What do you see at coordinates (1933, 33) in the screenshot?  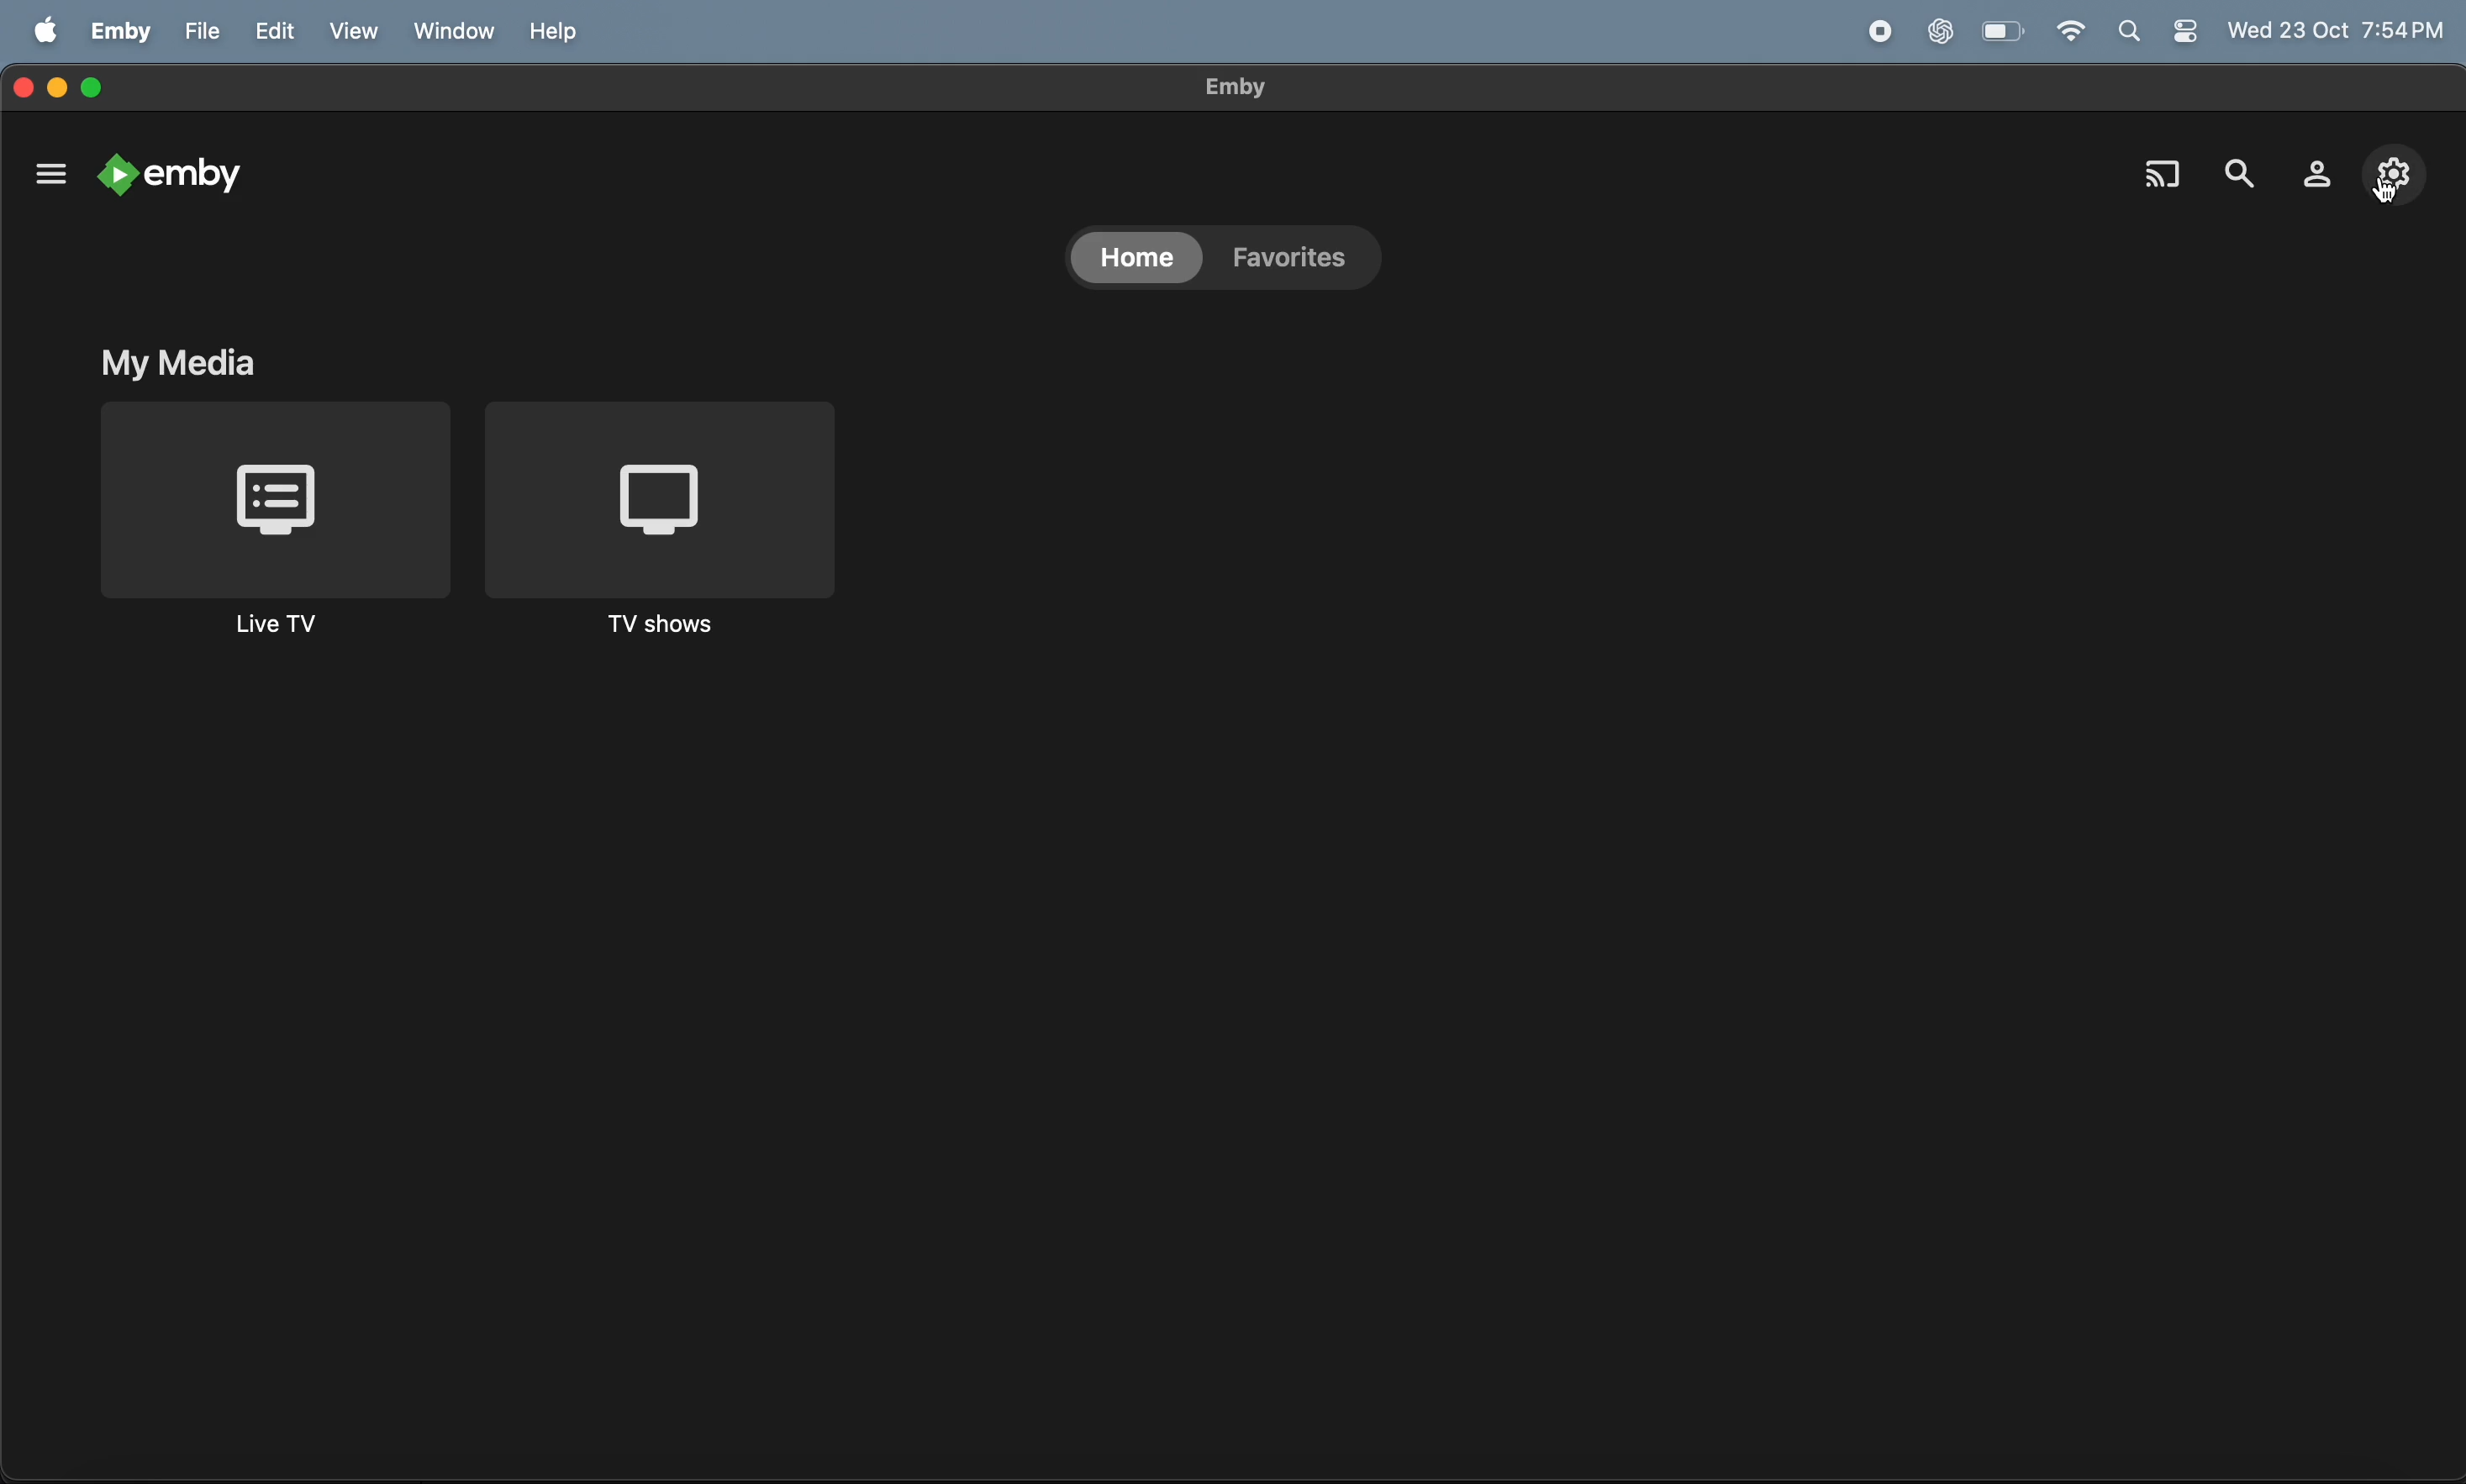 I see `chat gpt` at bounding box center [1933, 33].